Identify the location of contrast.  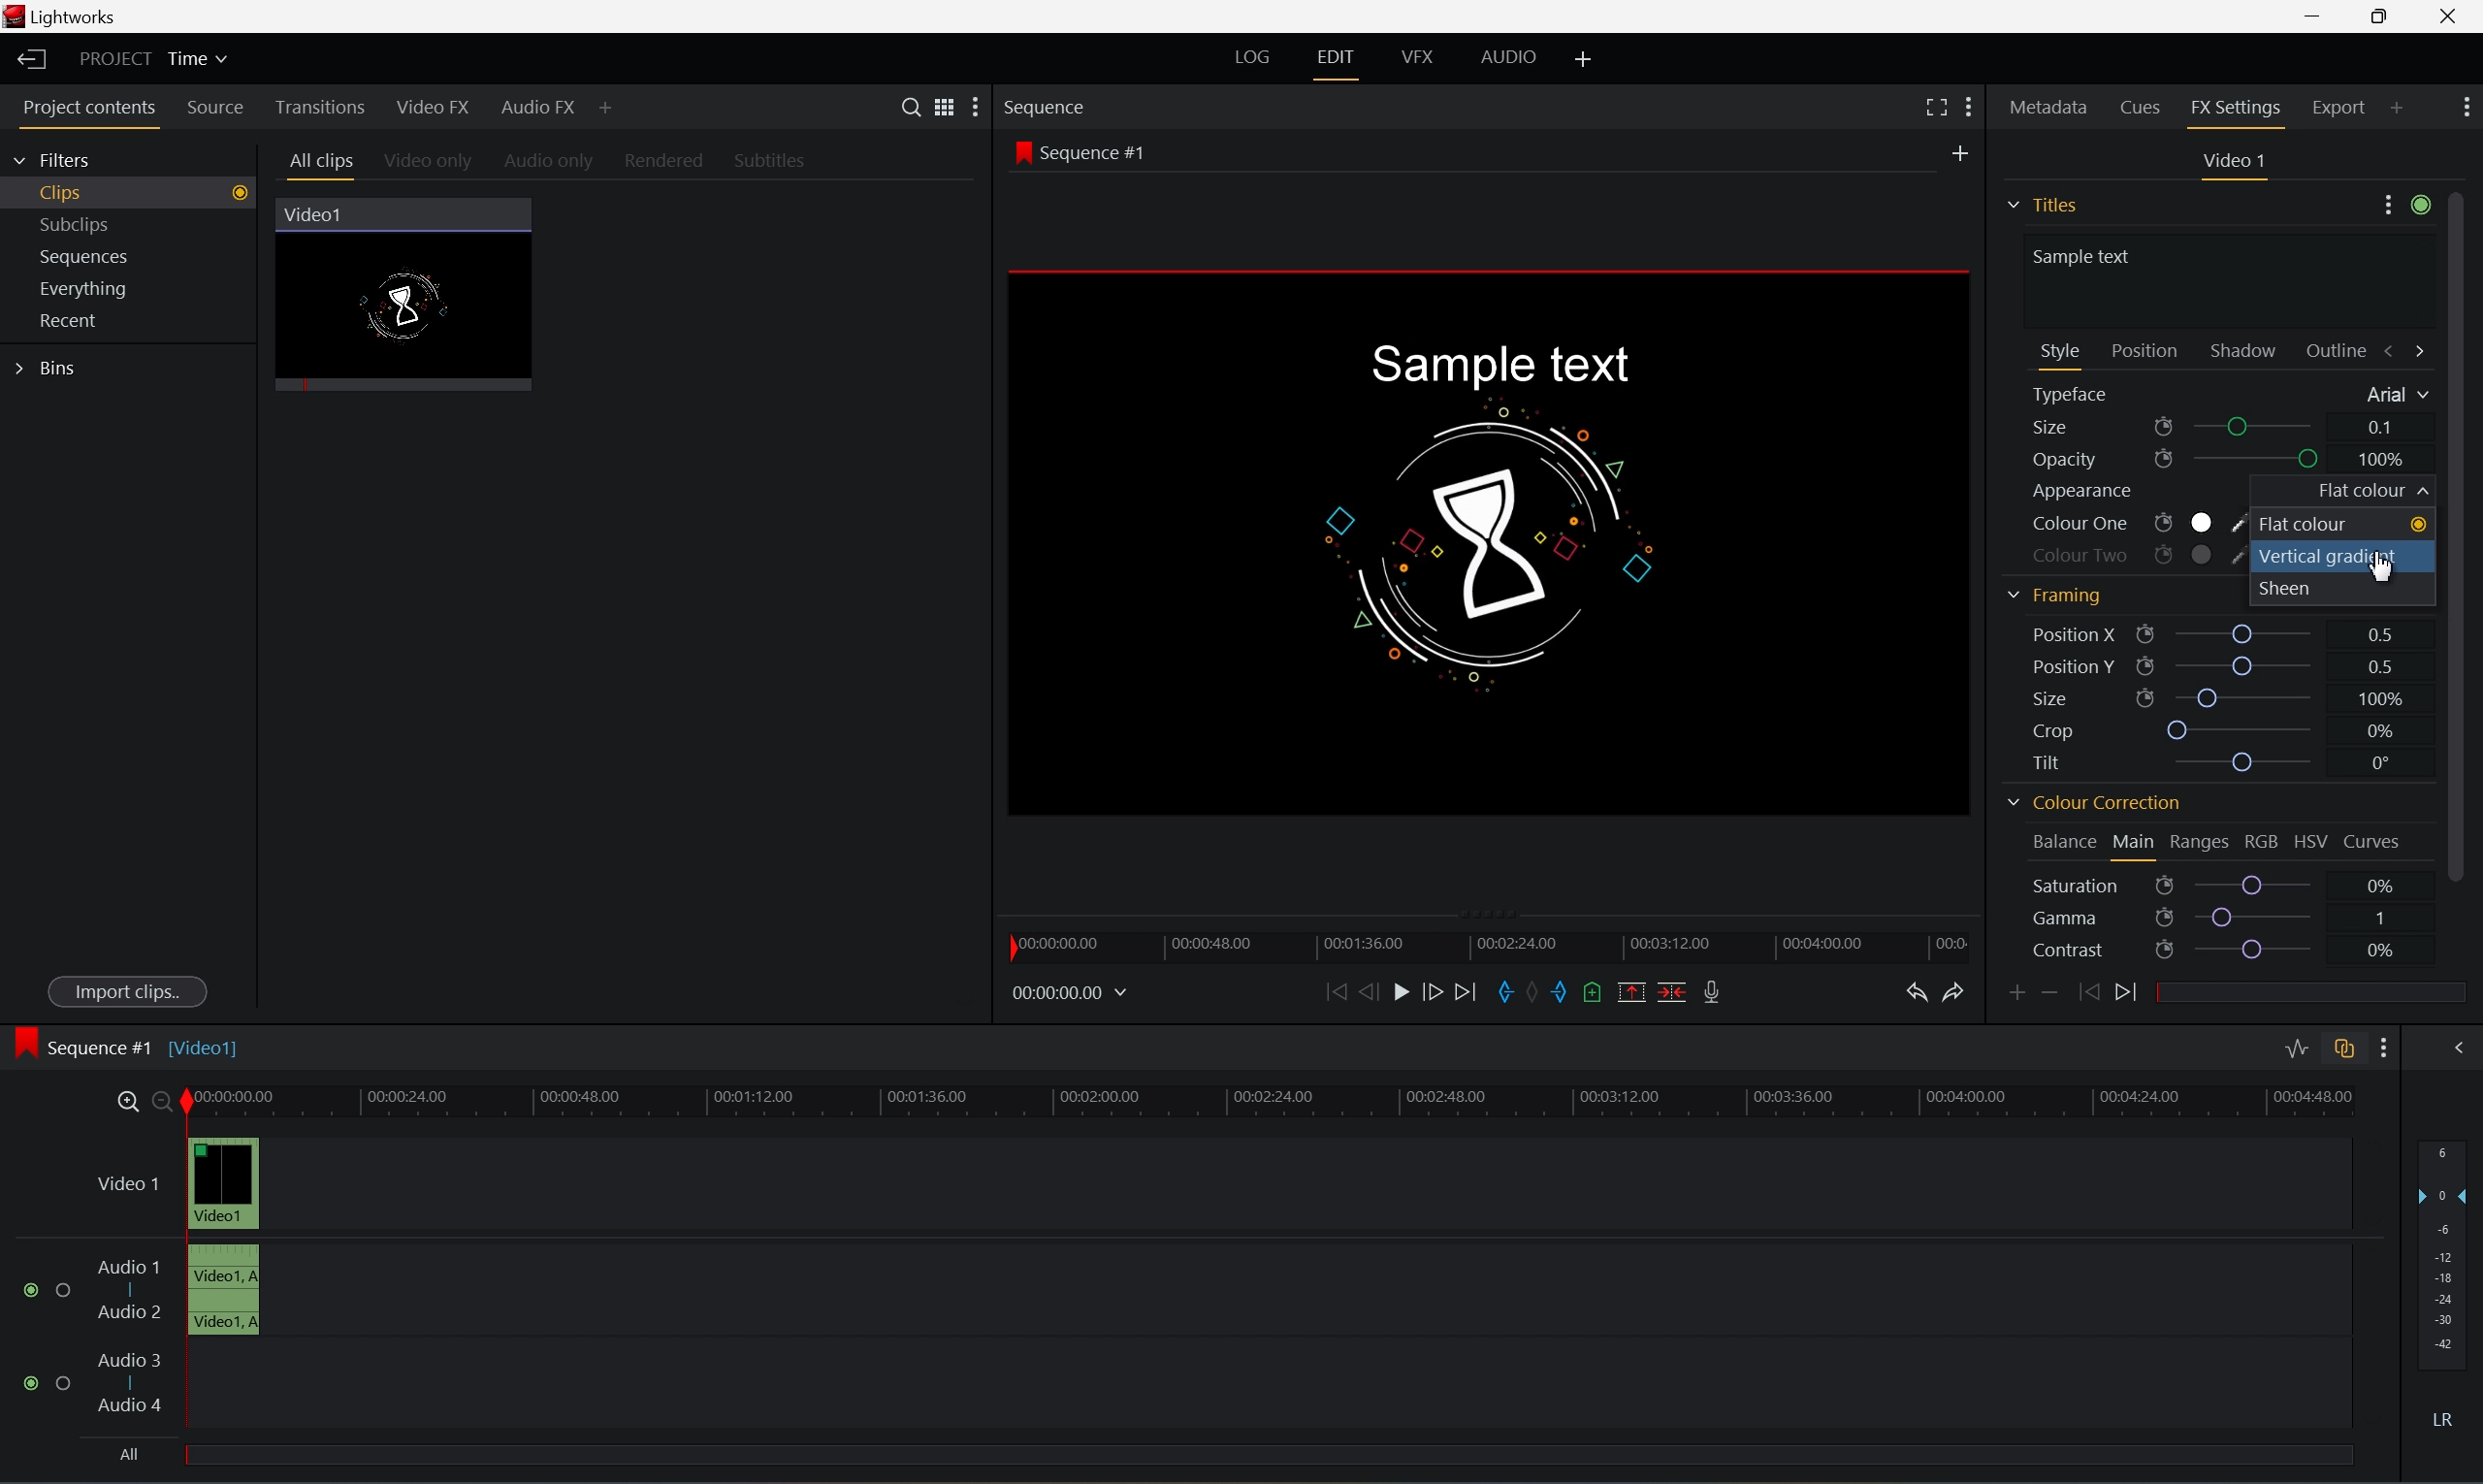
(2101, 952).